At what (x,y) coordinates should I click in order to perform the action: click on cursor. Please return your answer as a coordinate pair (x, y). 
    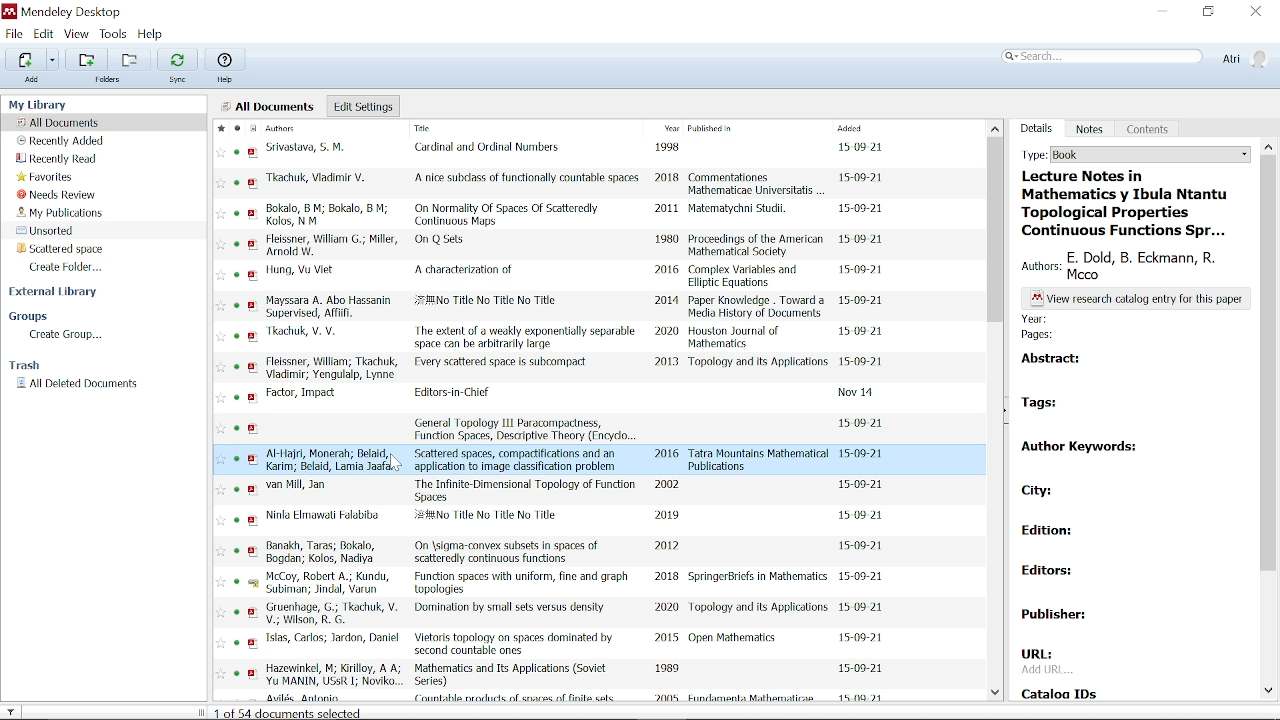
    Looking at the image, I should click on (399, 462).